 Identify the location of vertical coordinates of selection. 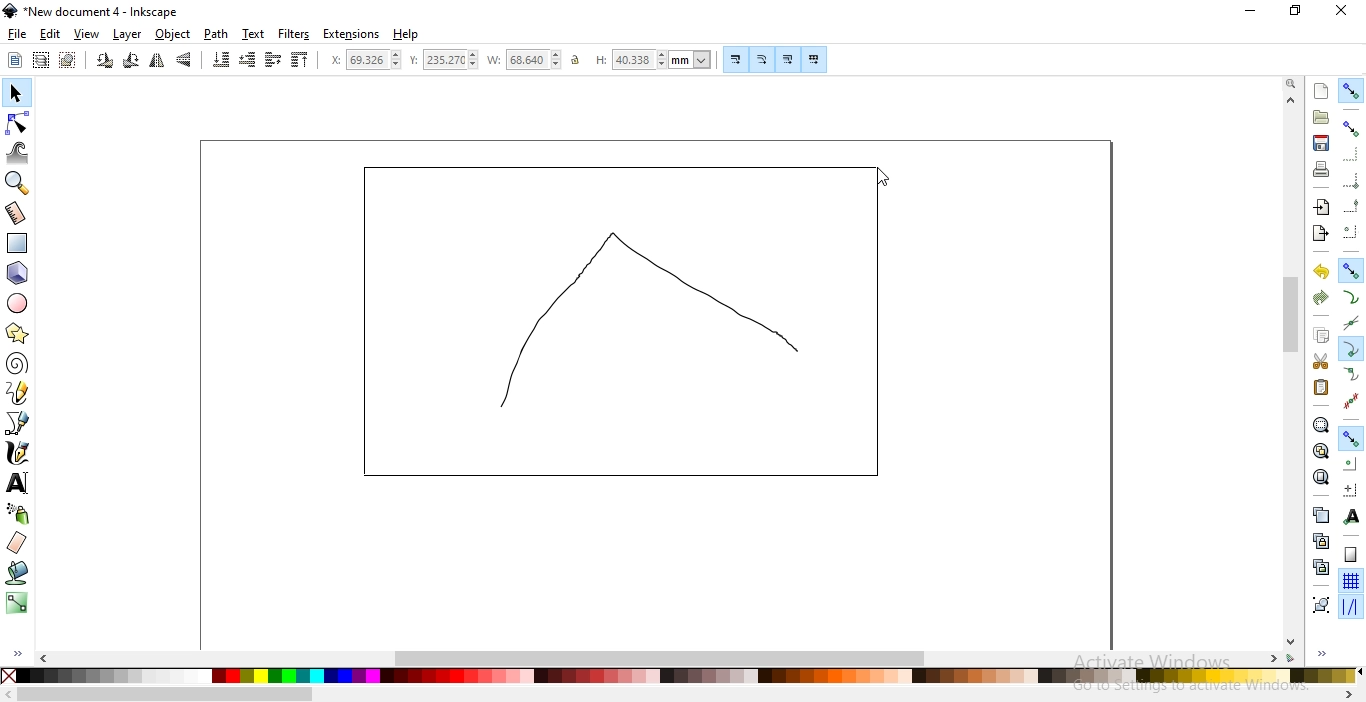
(443, 61).